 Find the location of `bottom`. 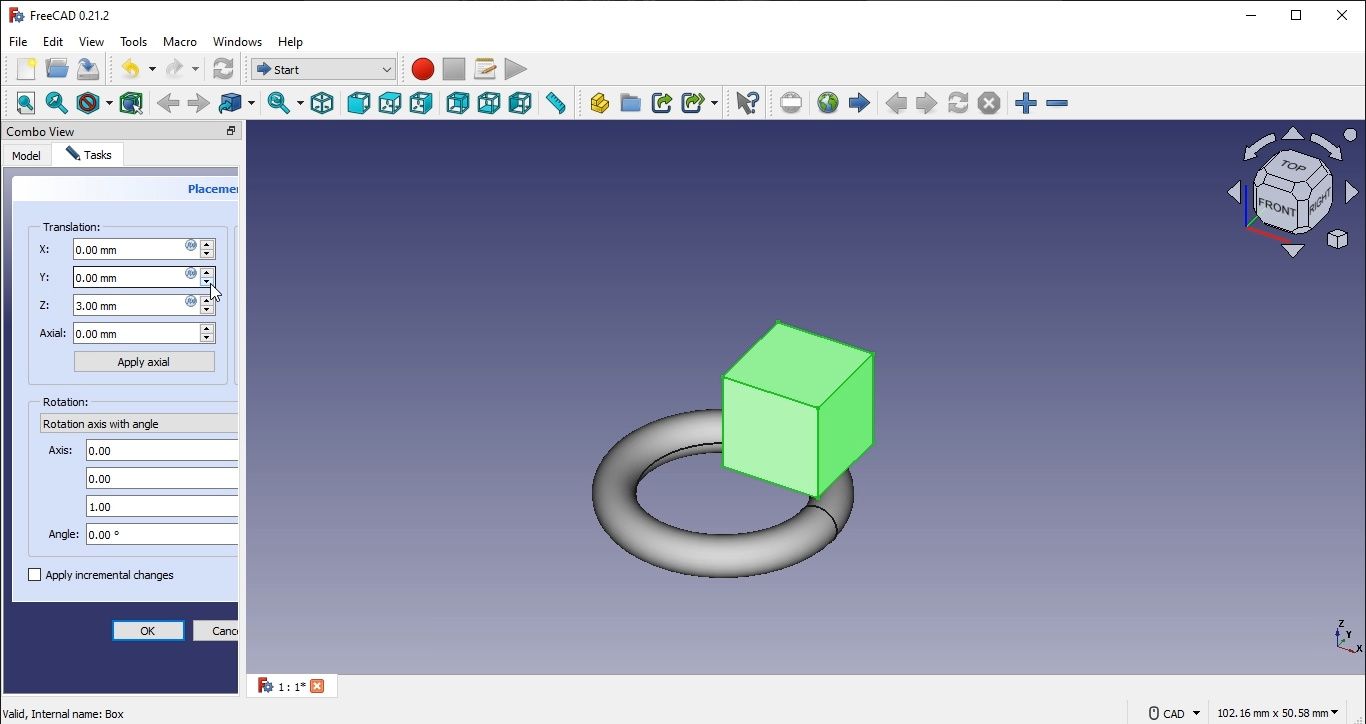

bottom is located at coordinates (487, 104).